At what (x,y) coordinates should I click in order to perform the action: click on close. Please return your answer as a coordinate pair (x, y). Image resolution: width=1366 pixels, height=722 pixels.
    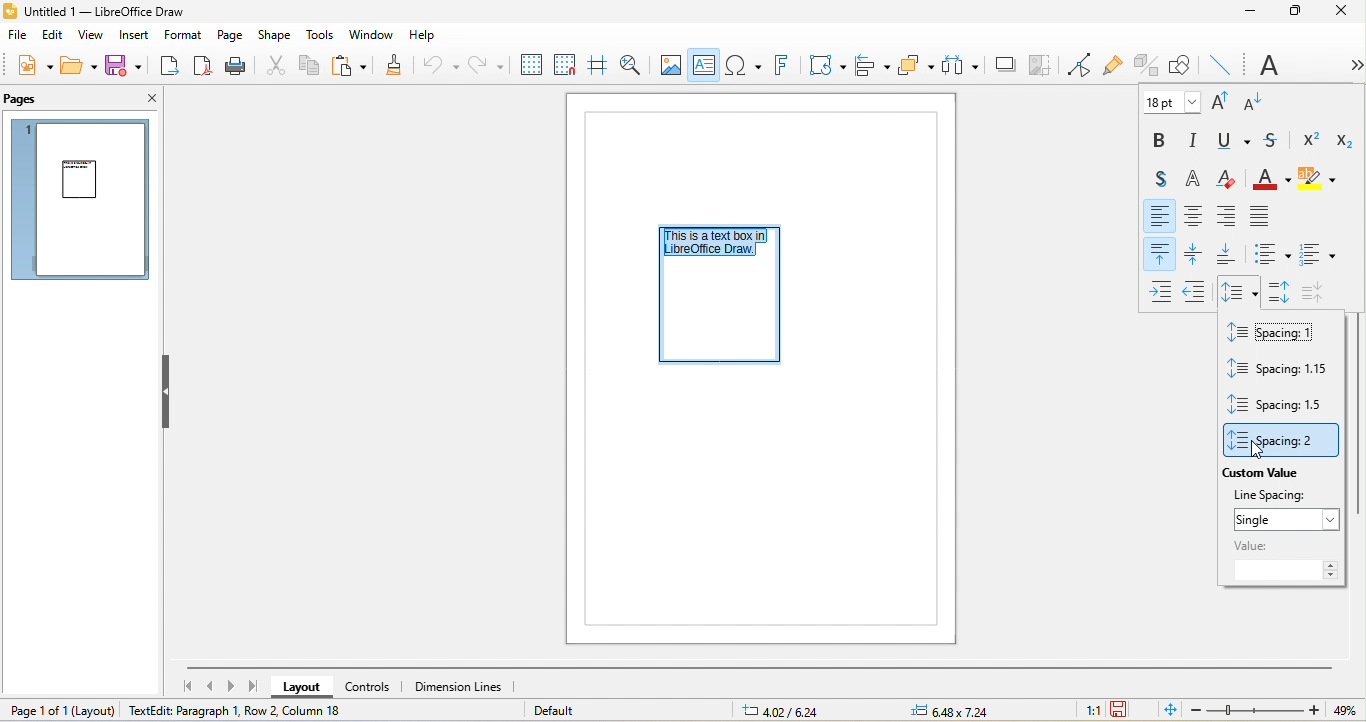
    Looking at the image, I should click on (1341, 14).